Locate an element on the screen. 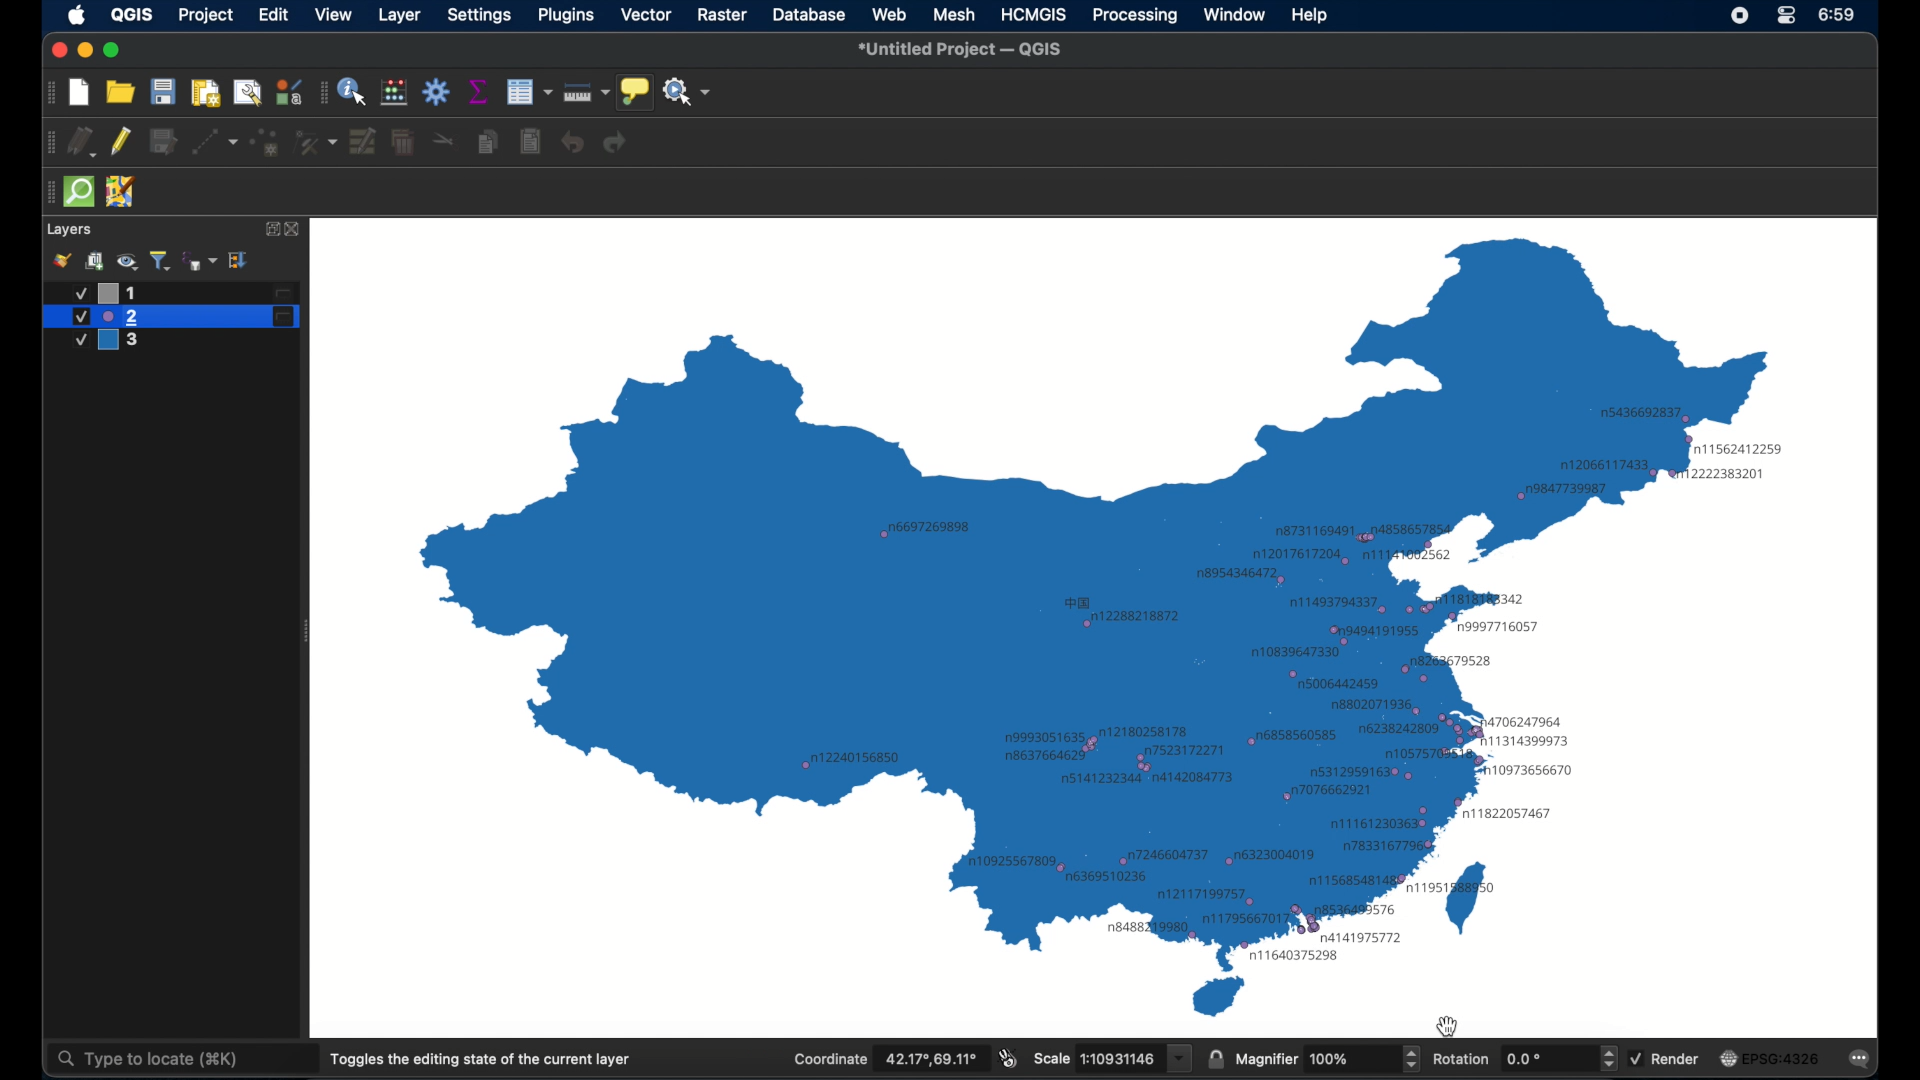 This screenshot has height=1080, width=1920. lock scale is located at coordinates (1215, 1059).